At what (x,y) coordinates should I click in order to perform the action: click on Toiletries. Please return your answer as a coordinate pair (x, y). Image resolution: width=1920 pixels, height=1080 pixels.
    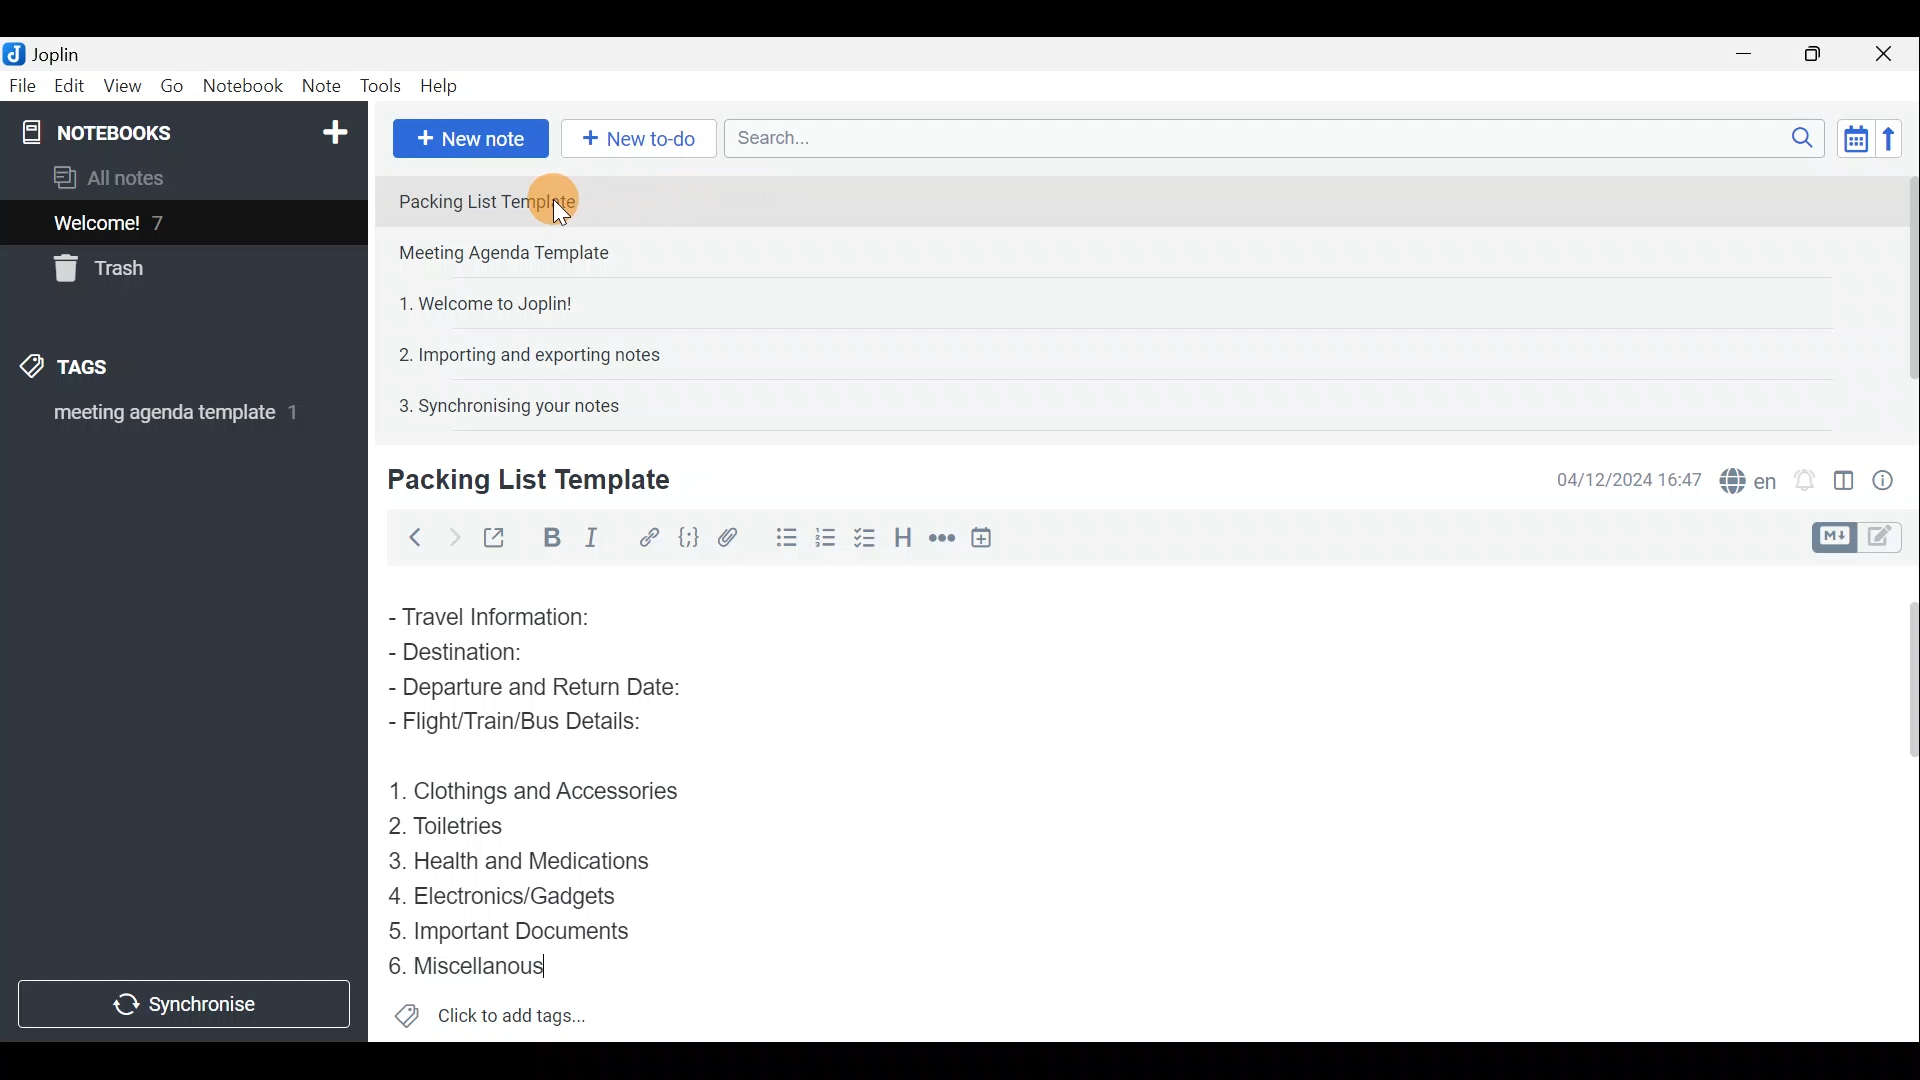
    Looking at the image, I should click on (460, 830).